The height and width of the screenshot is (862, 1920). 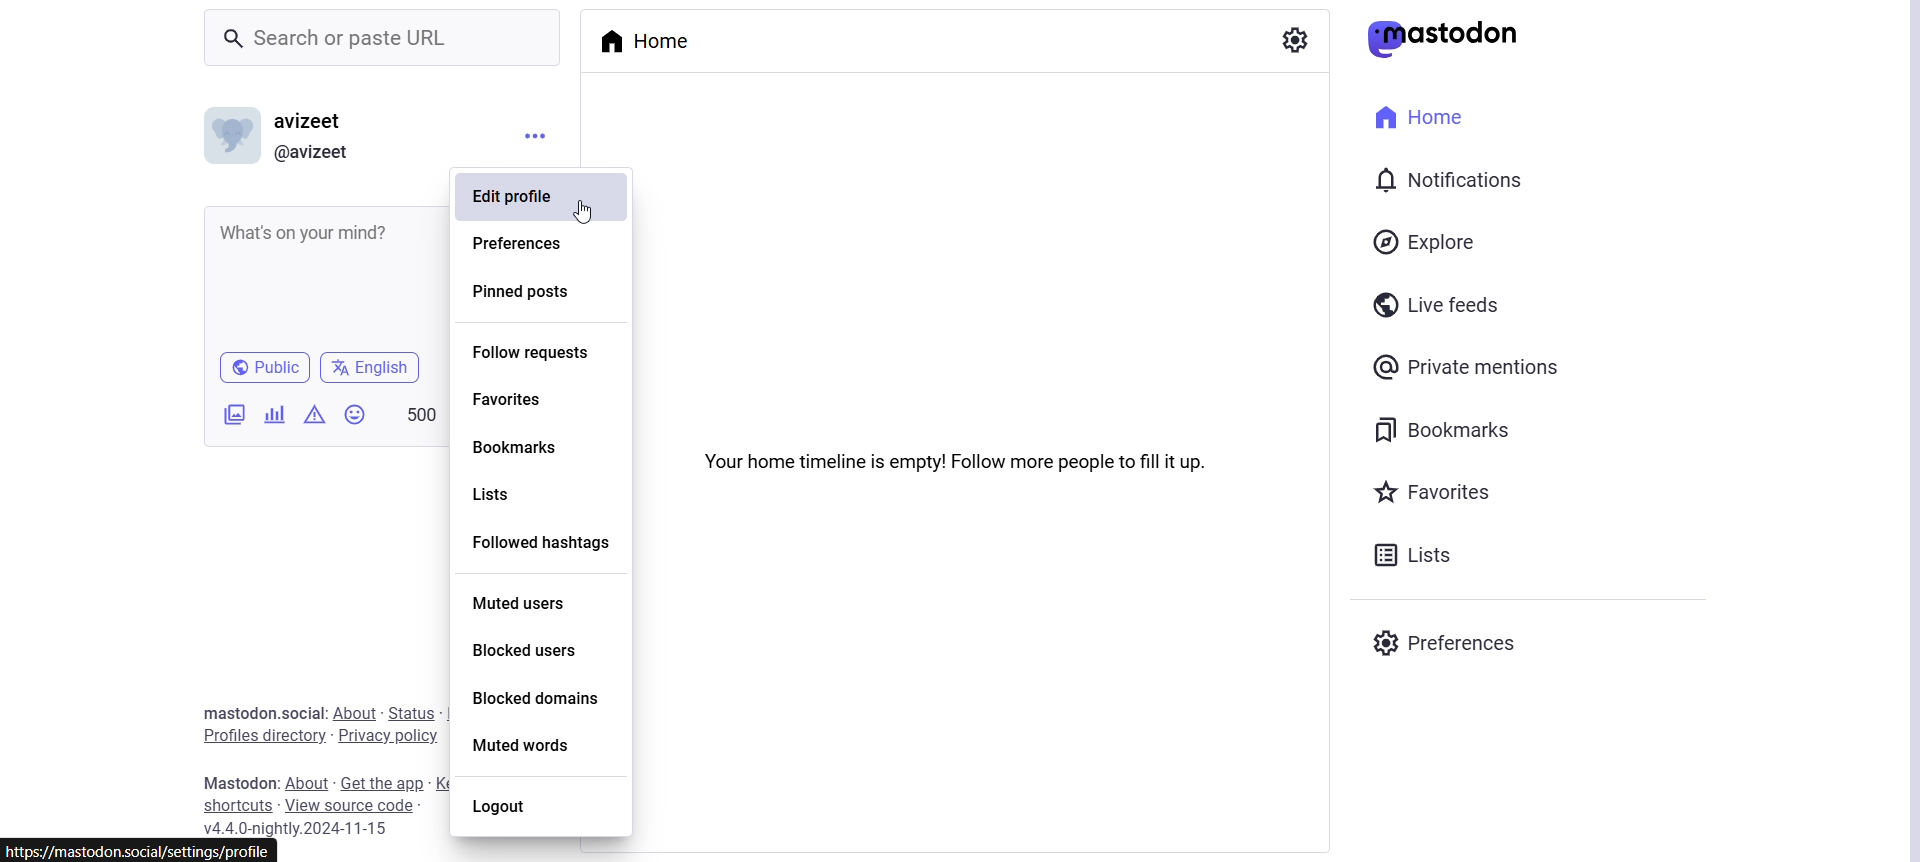 What do you see at coordinates (319, 277) in the screenshot?
I see `Whats on your Mind` at bounding box center [319, 277].